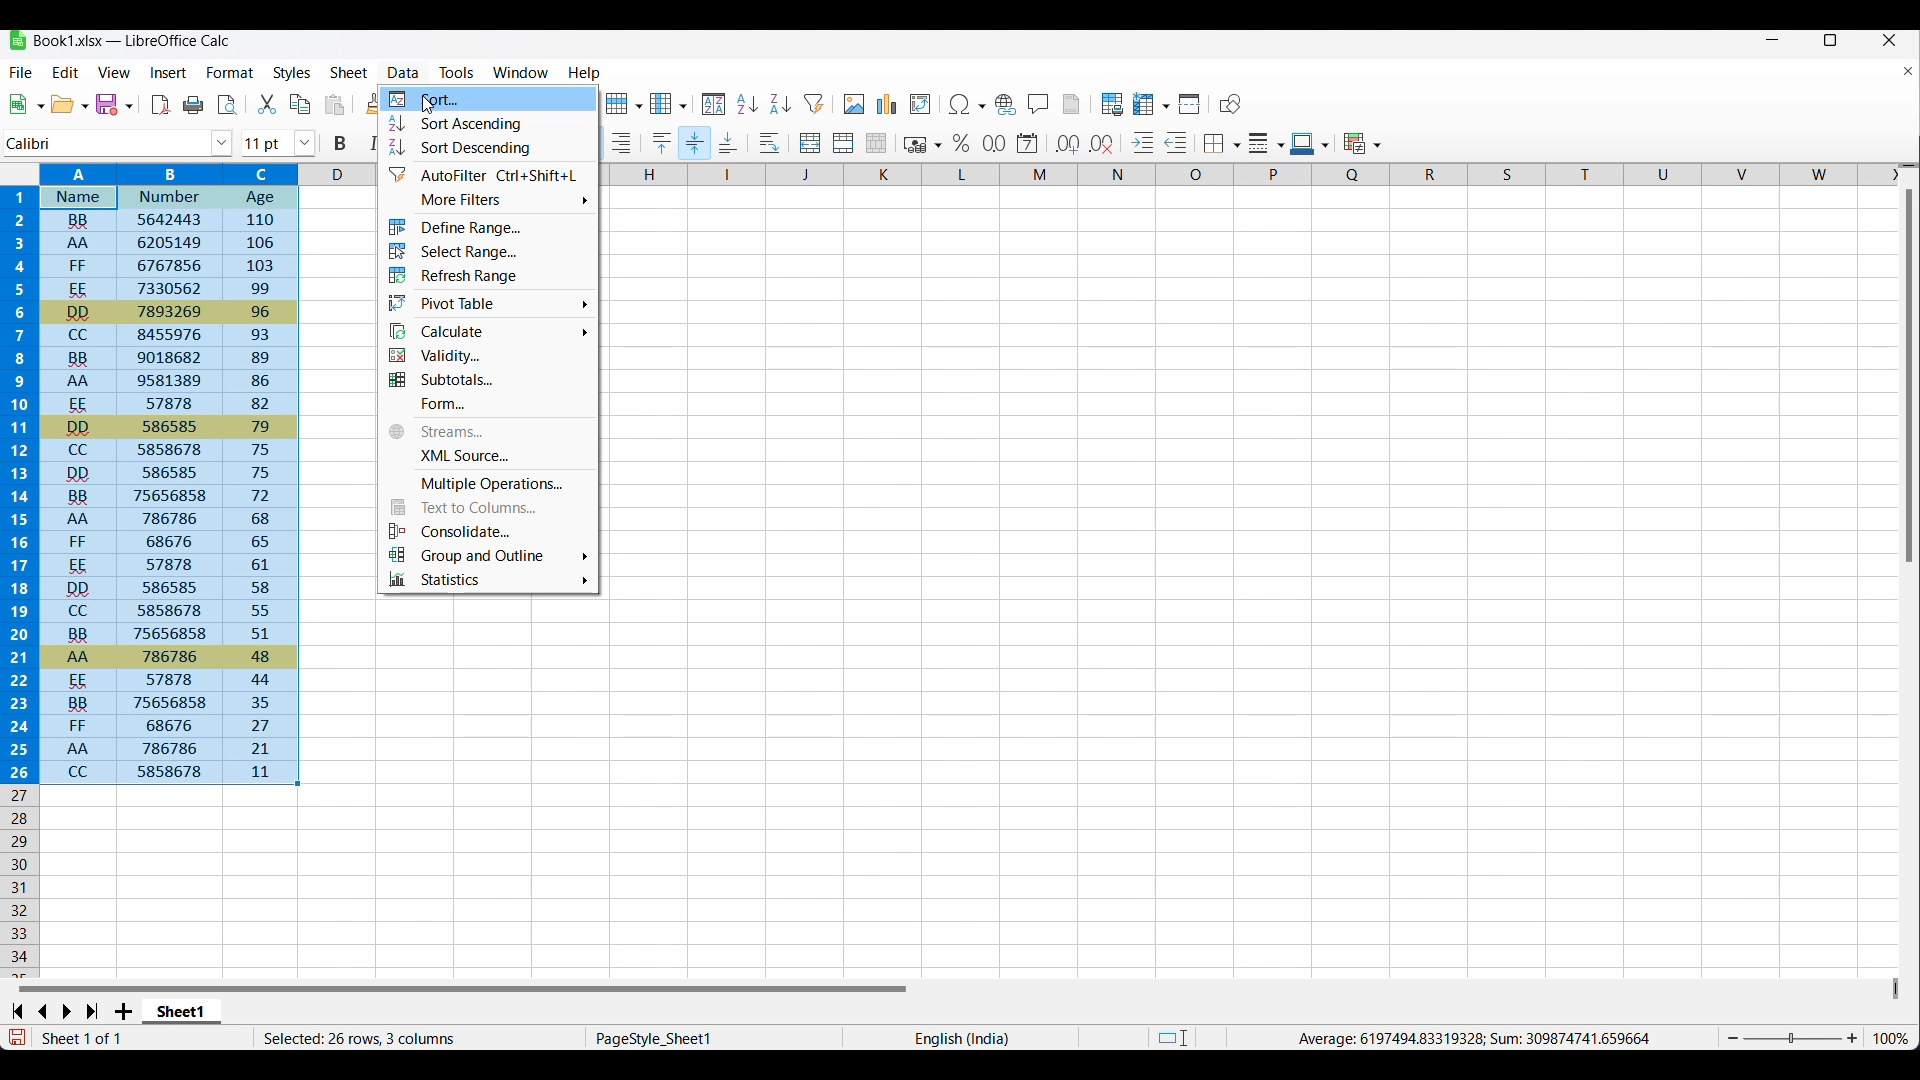 The image size is (1920, 1080). I want to click on Subtotals, so click(487, 380).